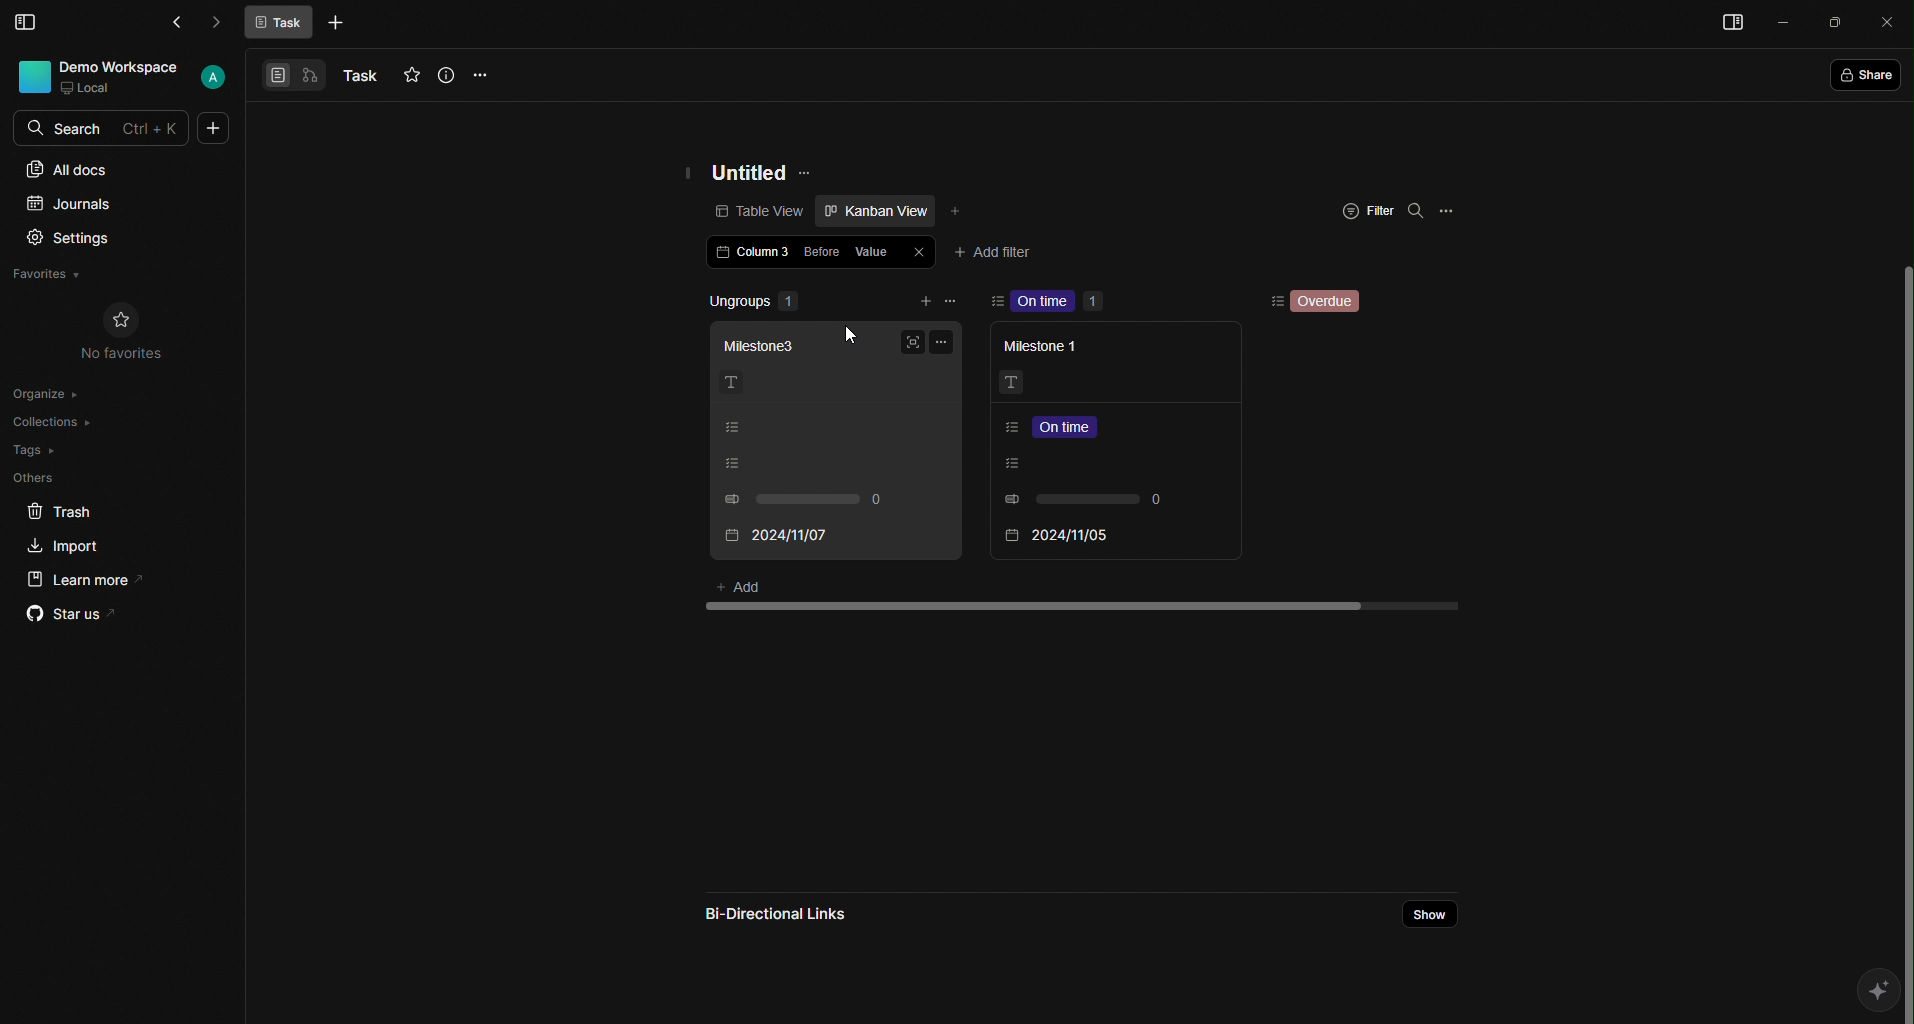  I want to click on Settings, so click(68, 238).